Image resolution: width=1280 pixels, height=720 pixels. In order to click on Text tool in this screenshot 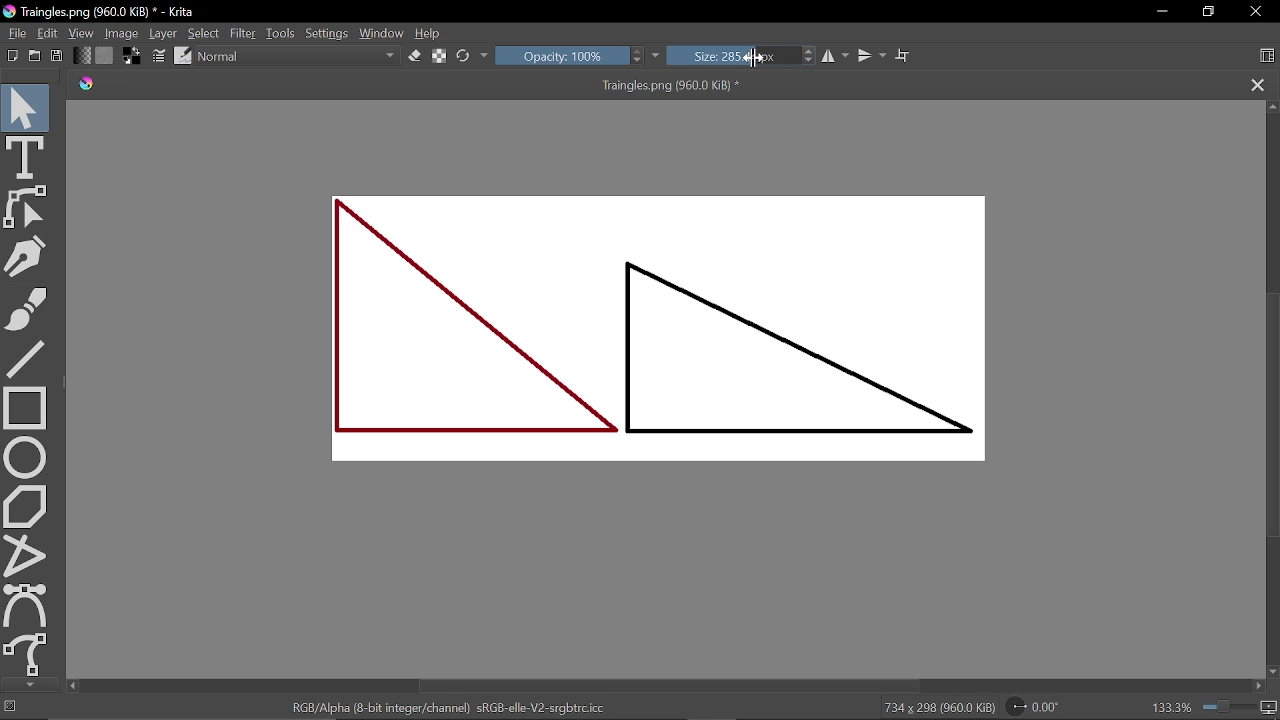, I will do `click(25, 157)`.